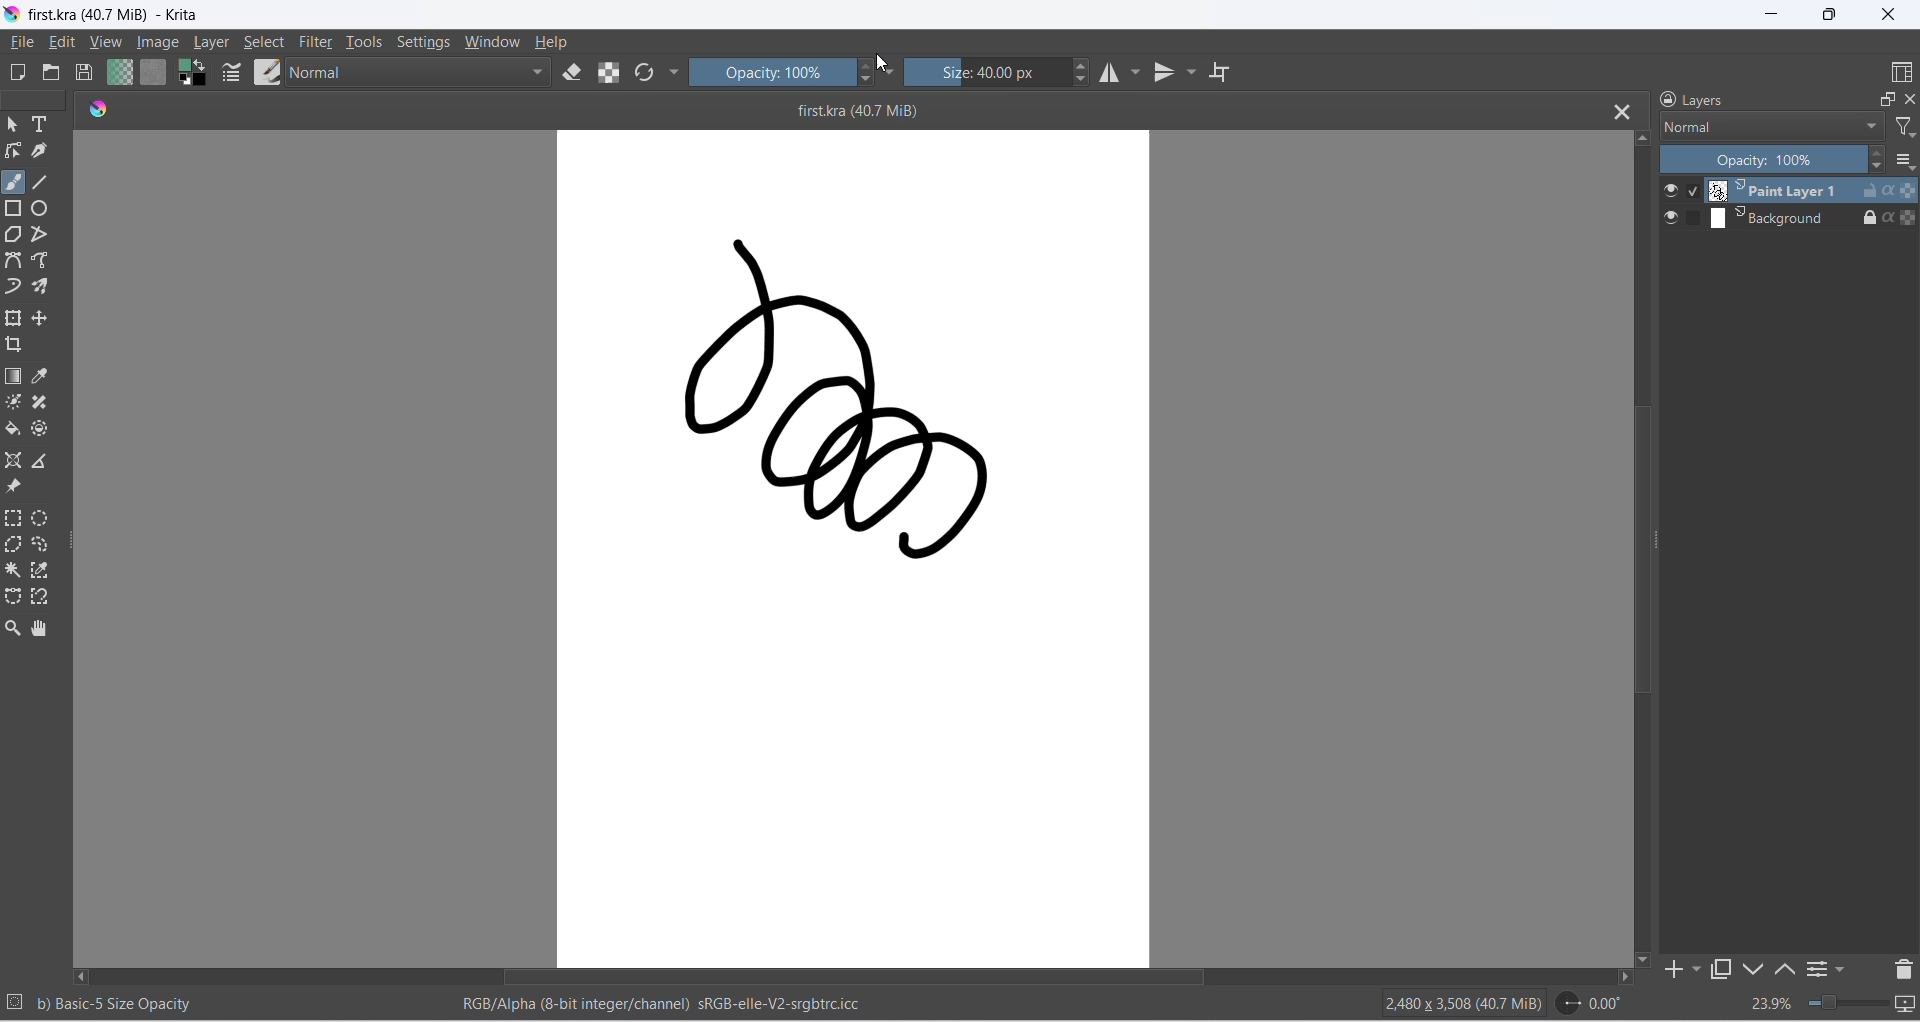  Describe the element at coordinates (644, 72) in the screenshot. I see `reload original presets` at that location.